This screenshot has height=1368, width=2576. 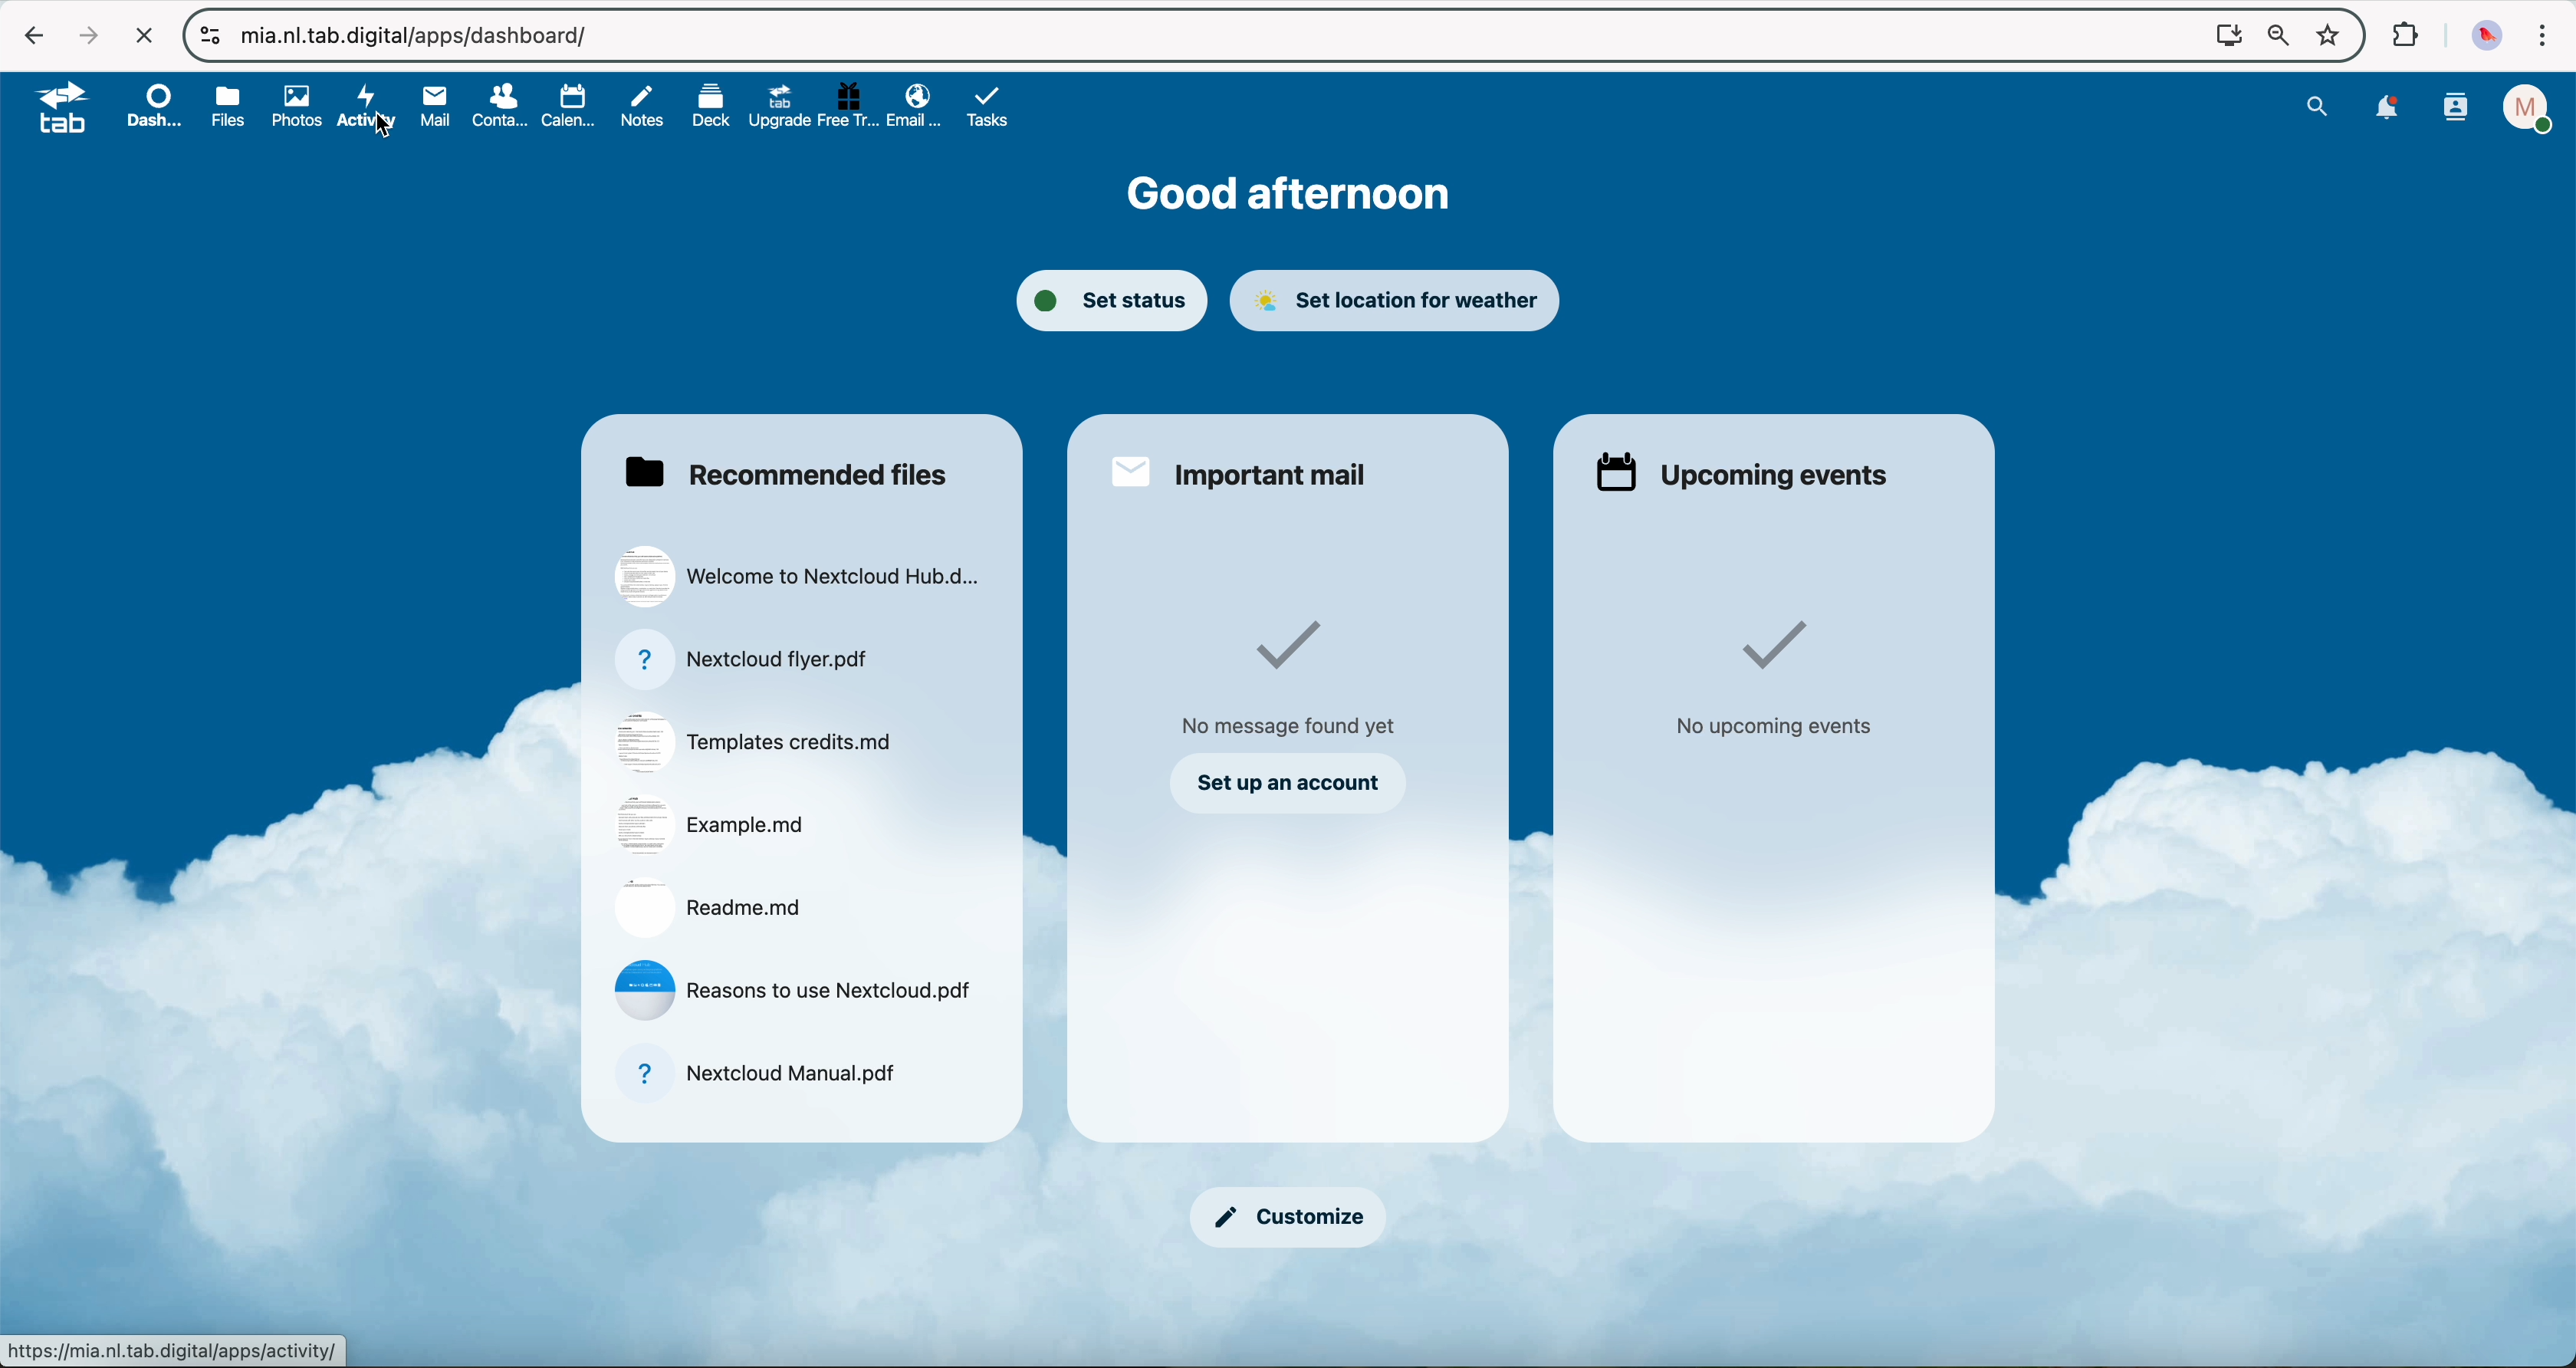 I want to click on upcoming events, so click(x=1743, y=471).